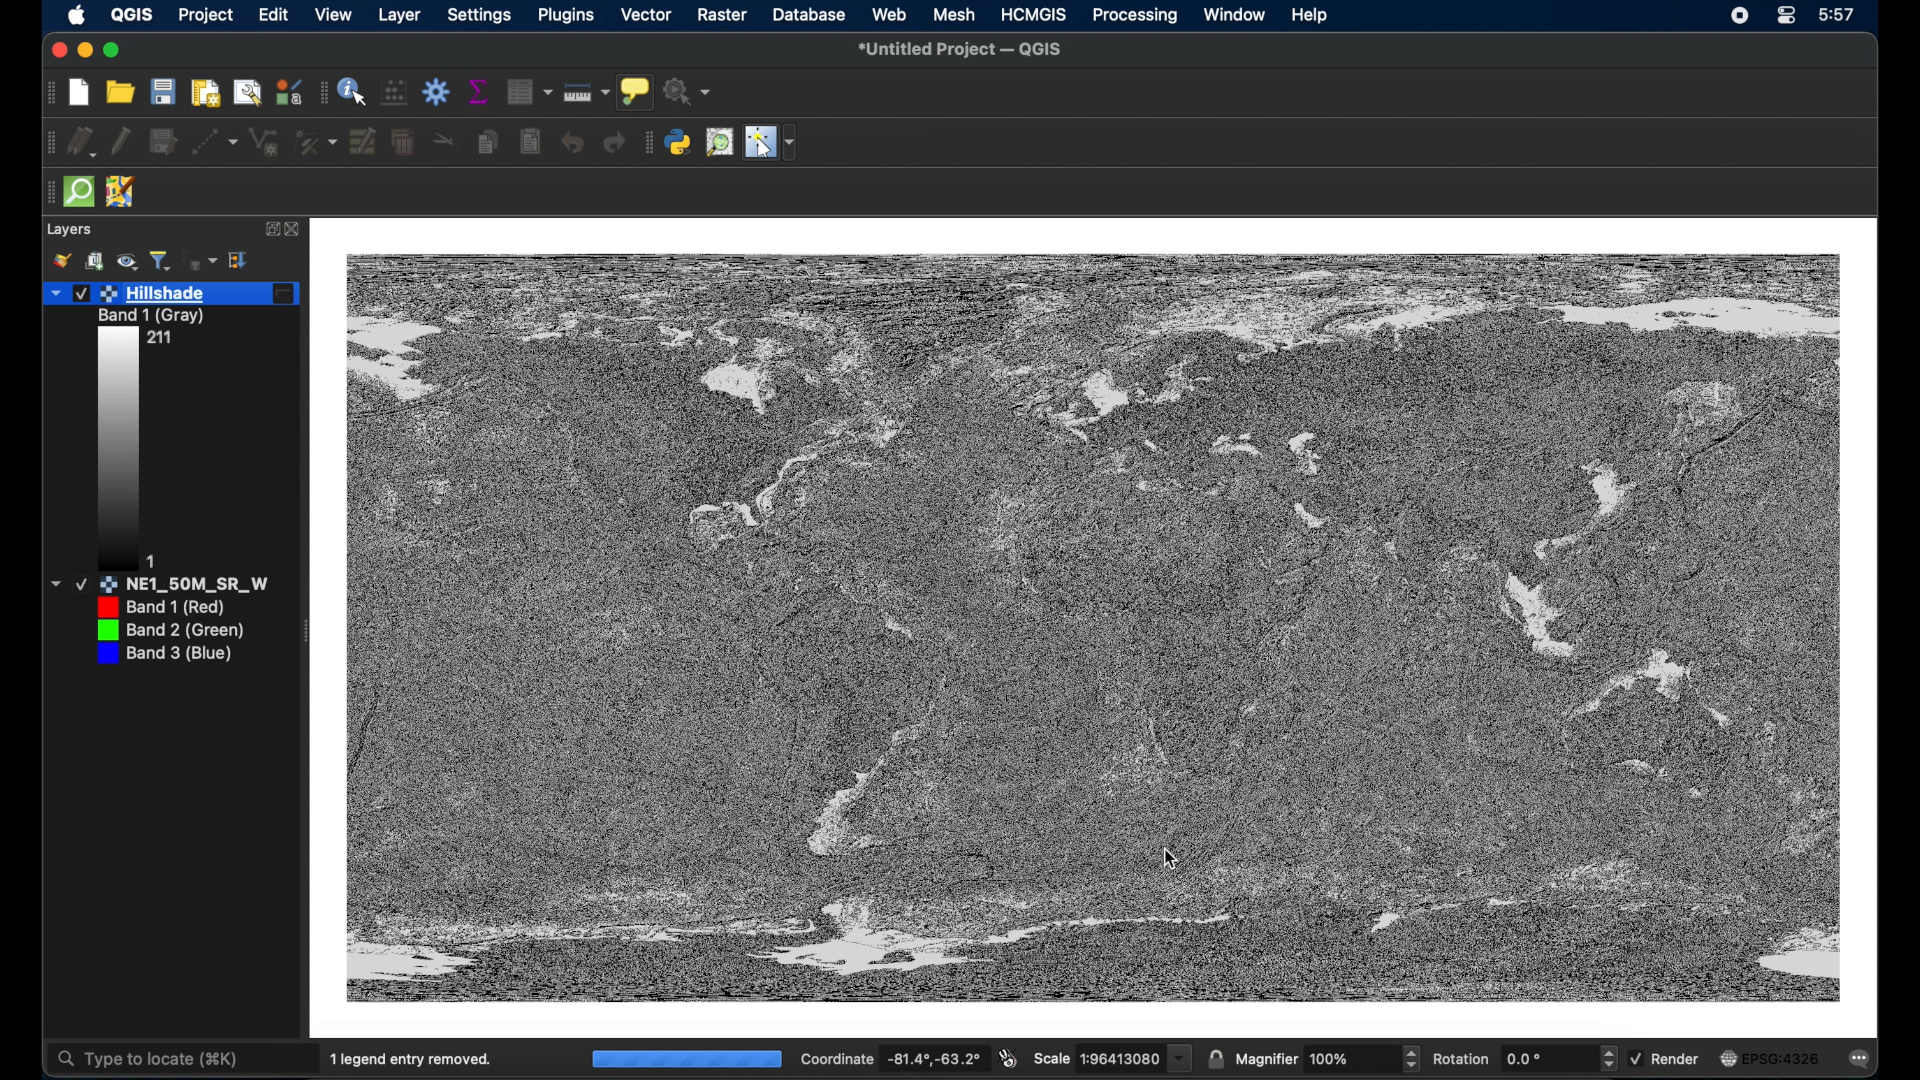 Image resolution: width=1920 pixels, height=1080 pixels. What do you see at coordinates (336, 15) in the screenshot?
I see `view` at bounding box center [336, 15].